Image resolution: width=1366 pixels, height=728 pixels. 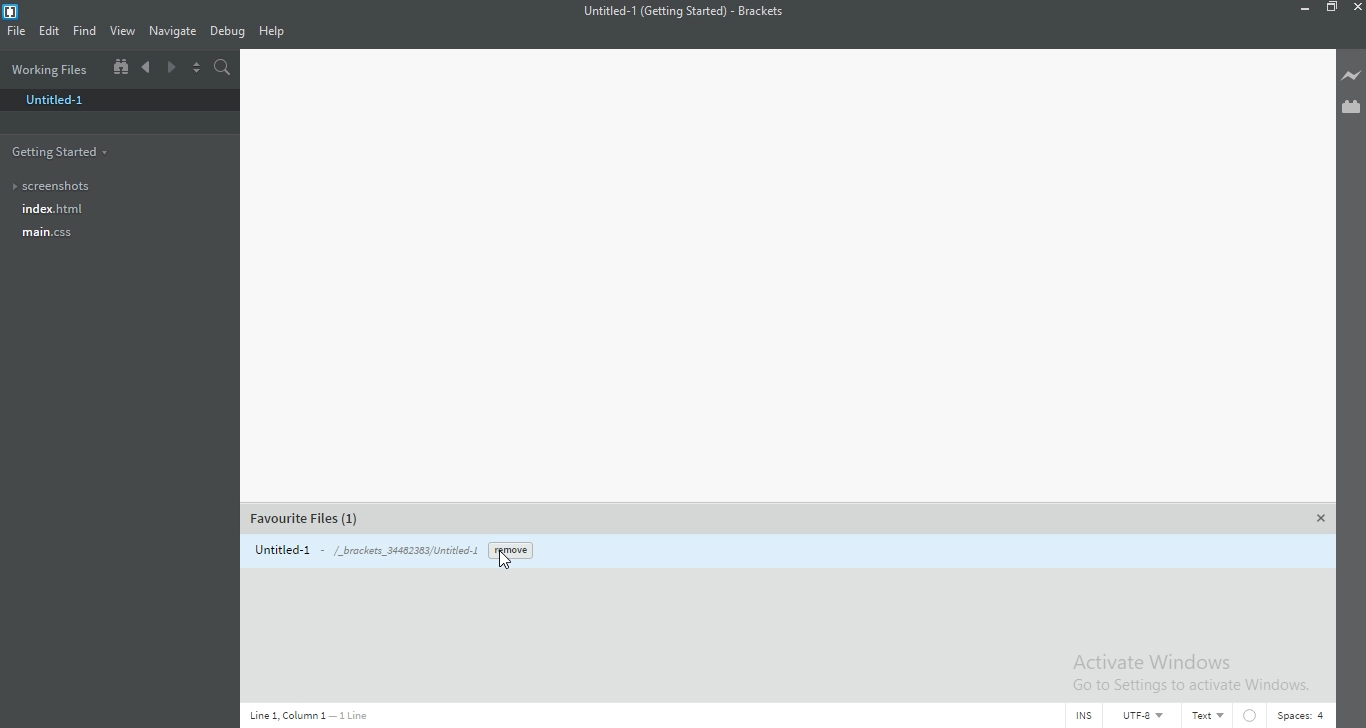 What do you see at coordinates (198, 73) in the screenshot?
I see `Split the editor vertically or horizontally` at bounding box center [198, 73].